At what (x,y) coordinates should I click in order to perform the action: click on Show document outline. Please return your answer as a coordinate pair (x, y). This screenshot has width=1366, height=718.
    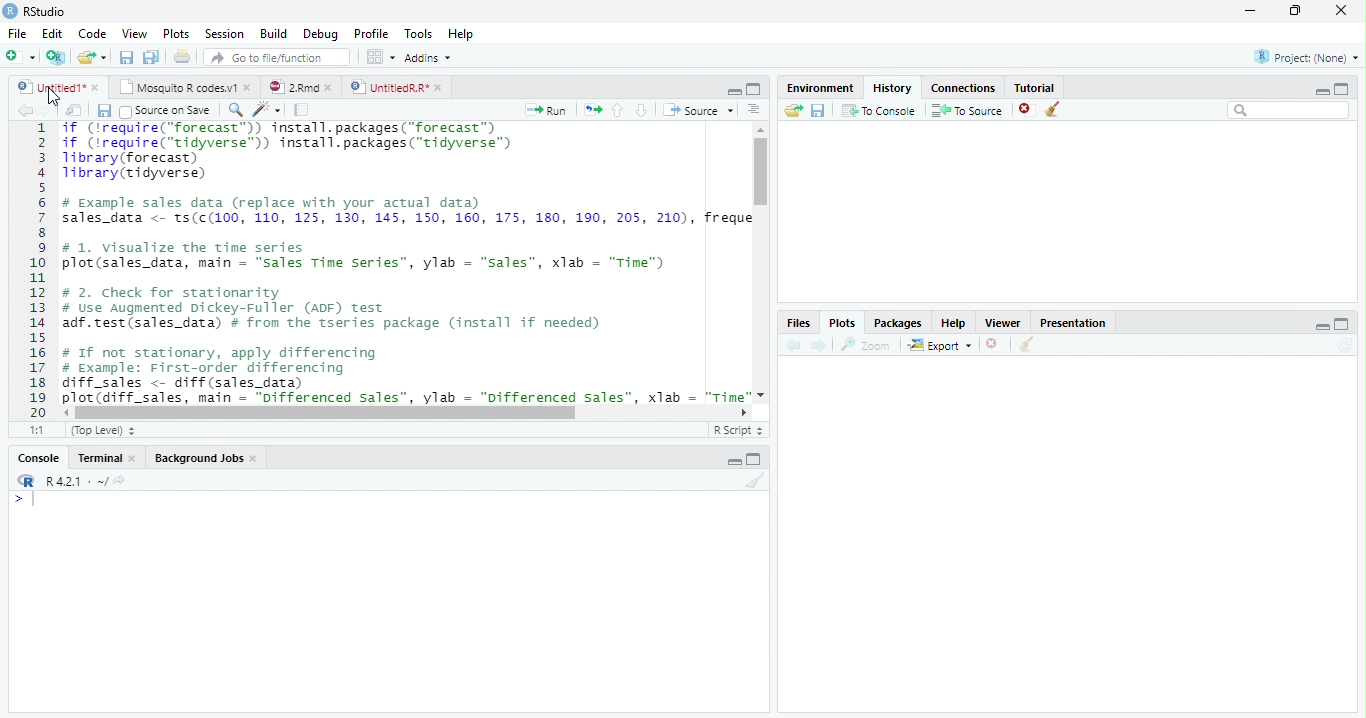
    Looking at the image, I should click on (754, 111).